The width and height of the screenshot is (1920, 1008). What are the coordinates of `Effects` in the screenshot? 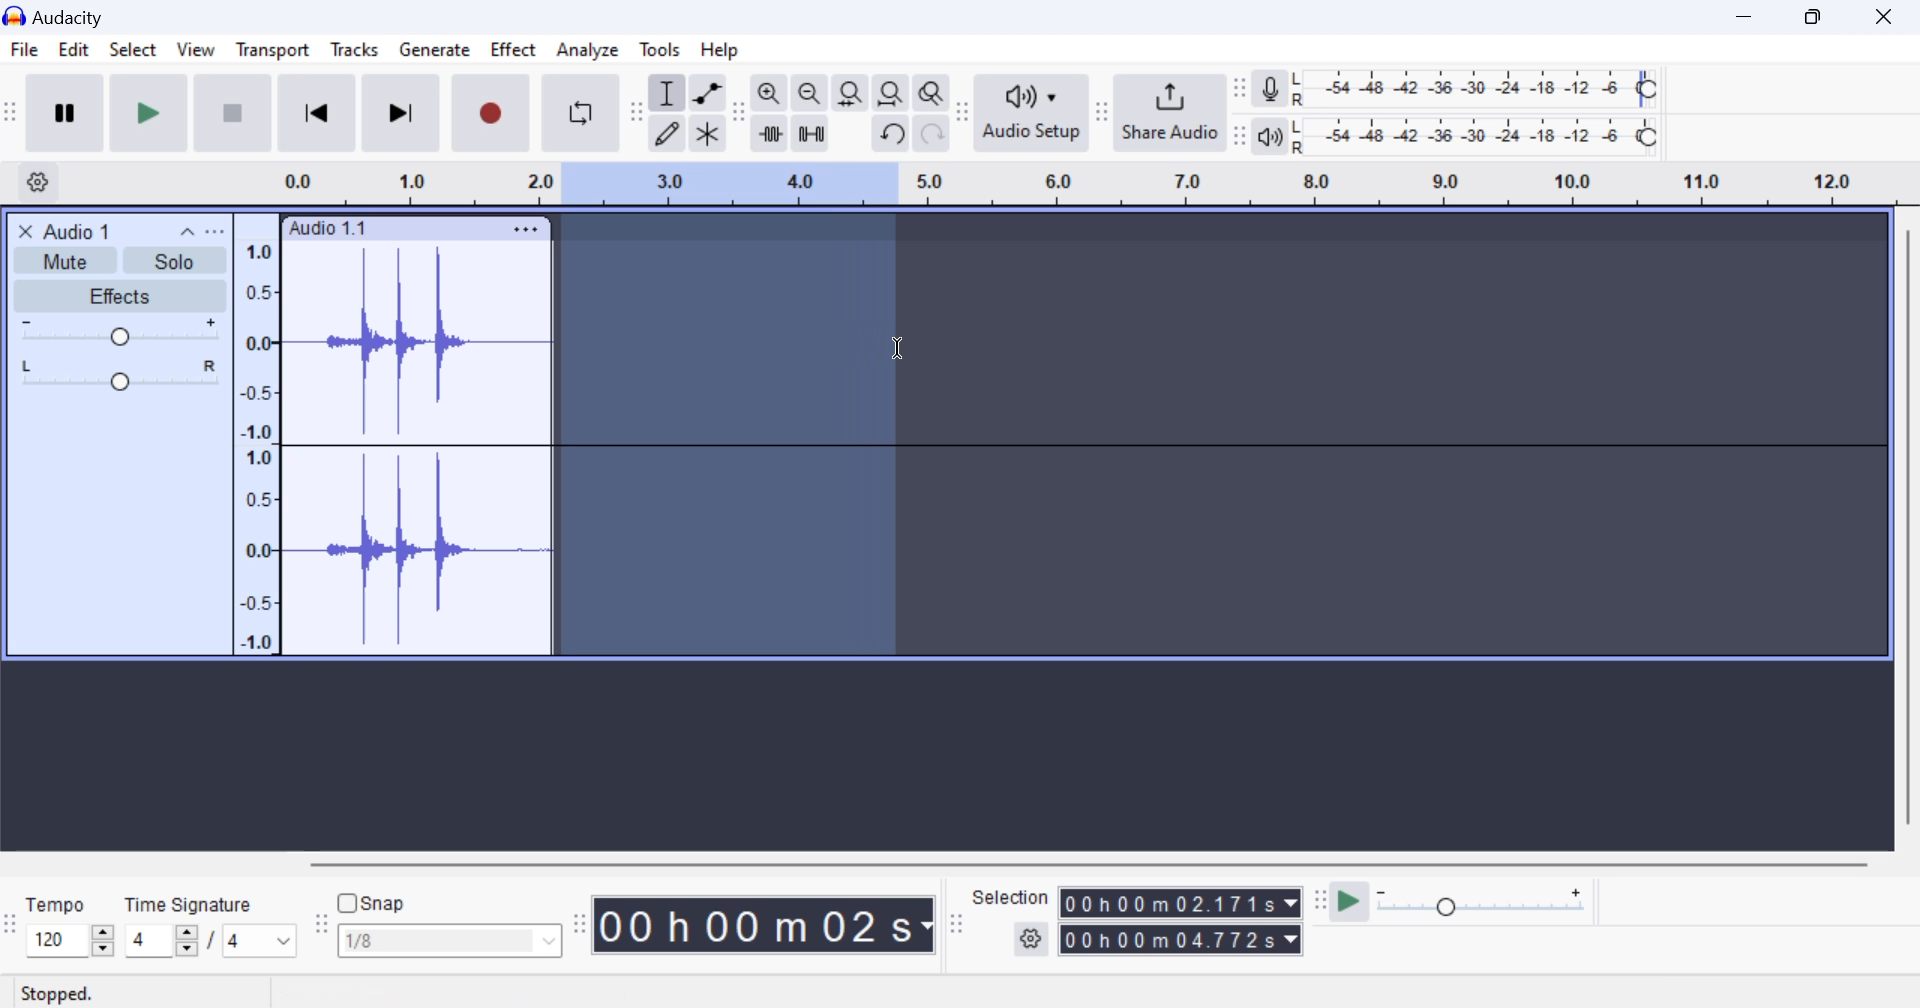 It's located at (118, 296).